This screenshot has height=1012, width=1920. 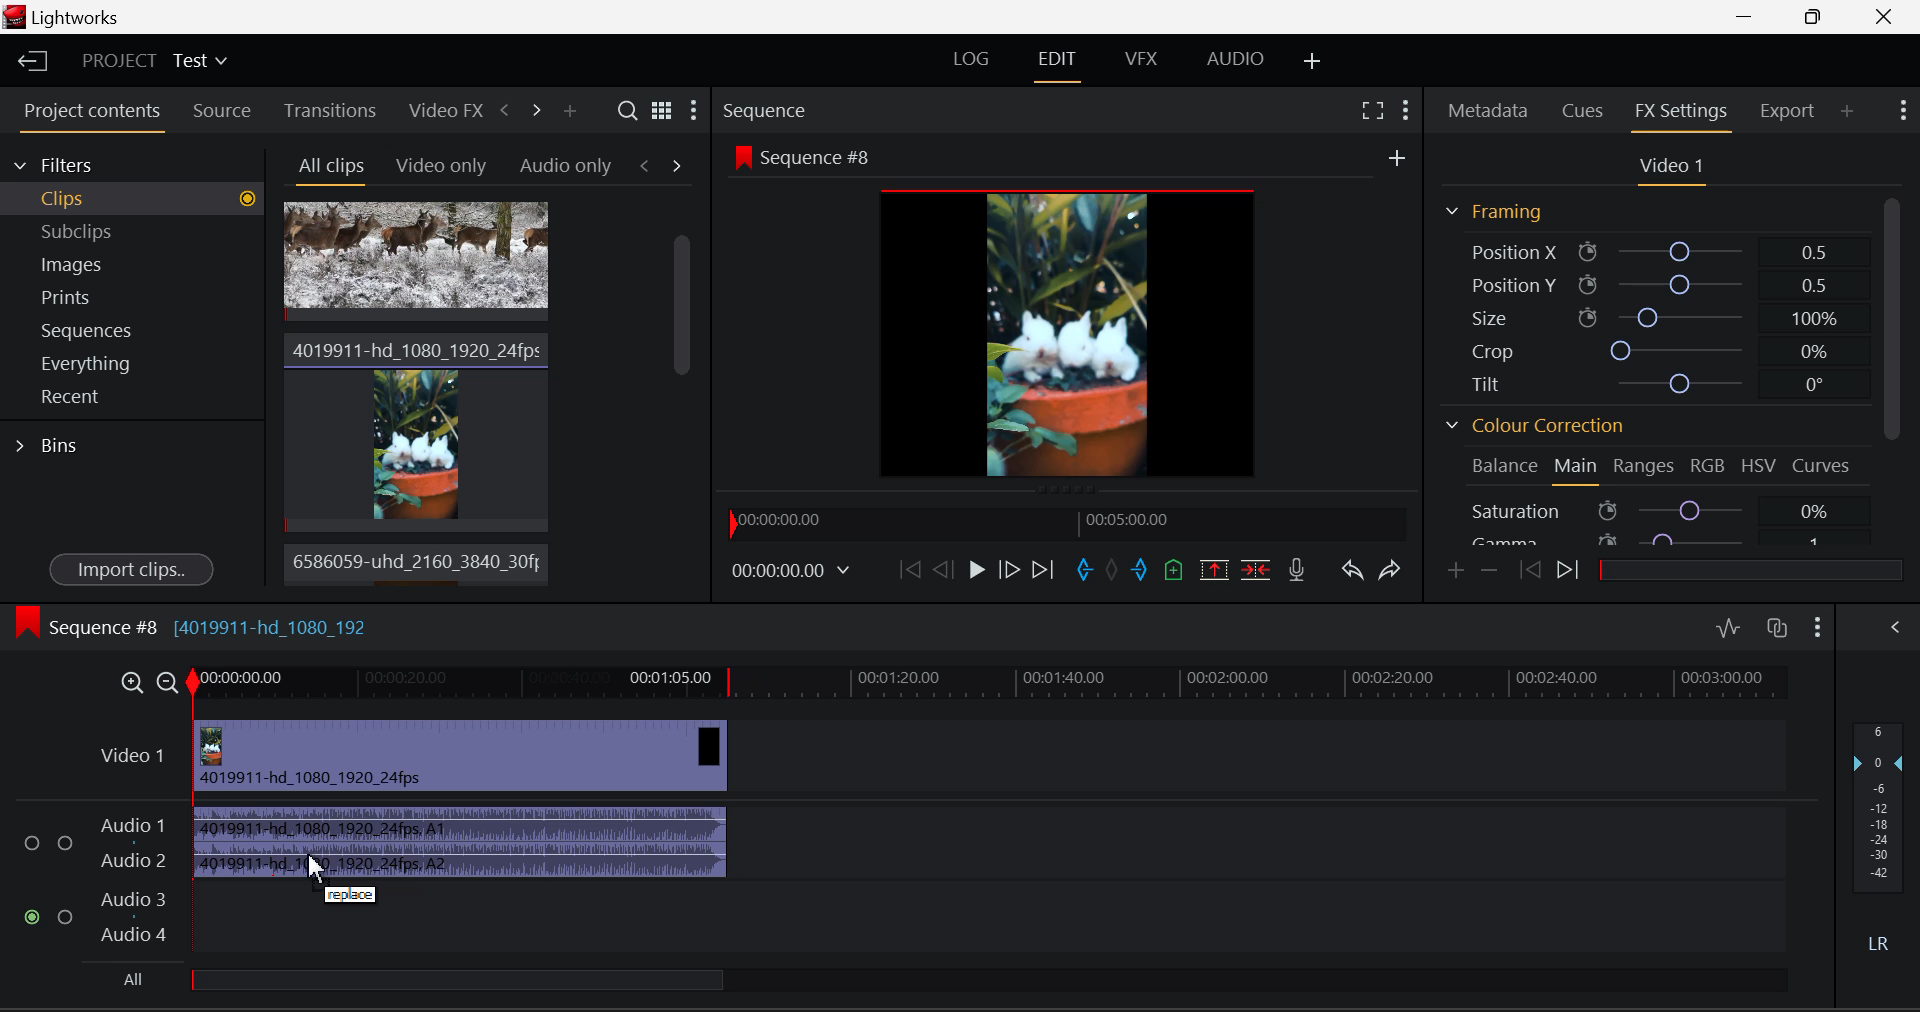 I want to click on Show Audio Mix, so click(x=1894, y=625).